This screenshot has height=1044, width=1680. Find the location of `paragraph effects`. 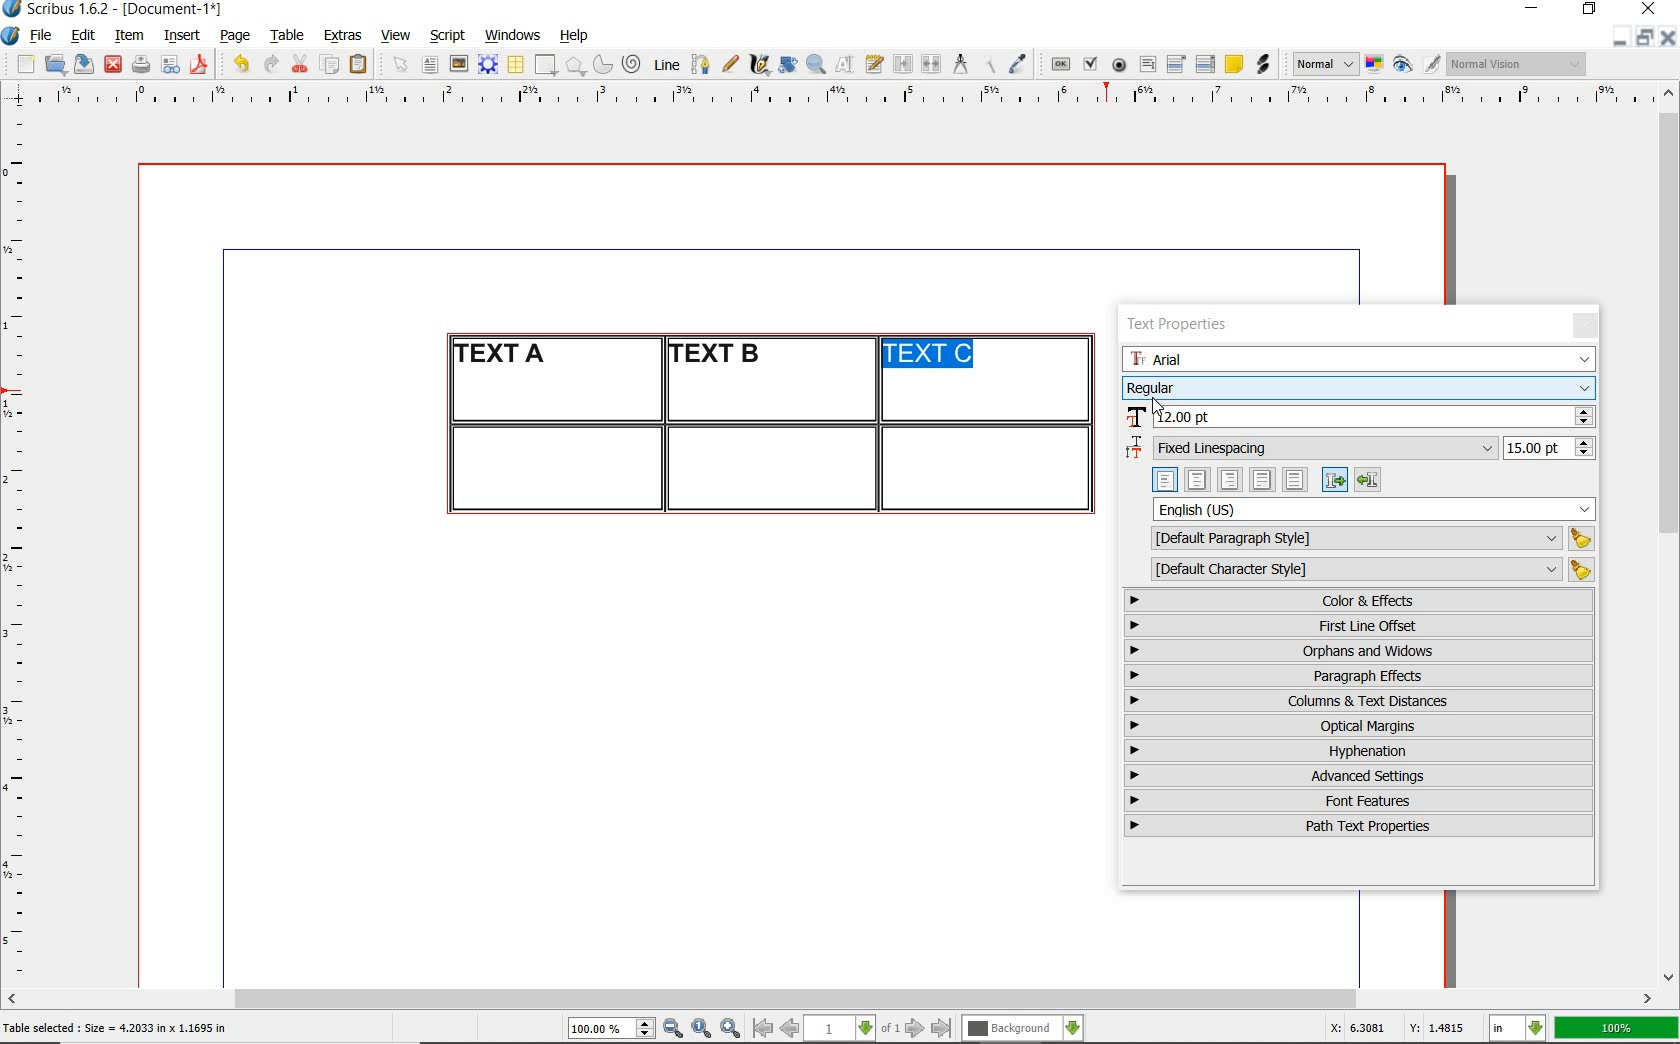

paragraph effects is located at coordinates (1356, 675).